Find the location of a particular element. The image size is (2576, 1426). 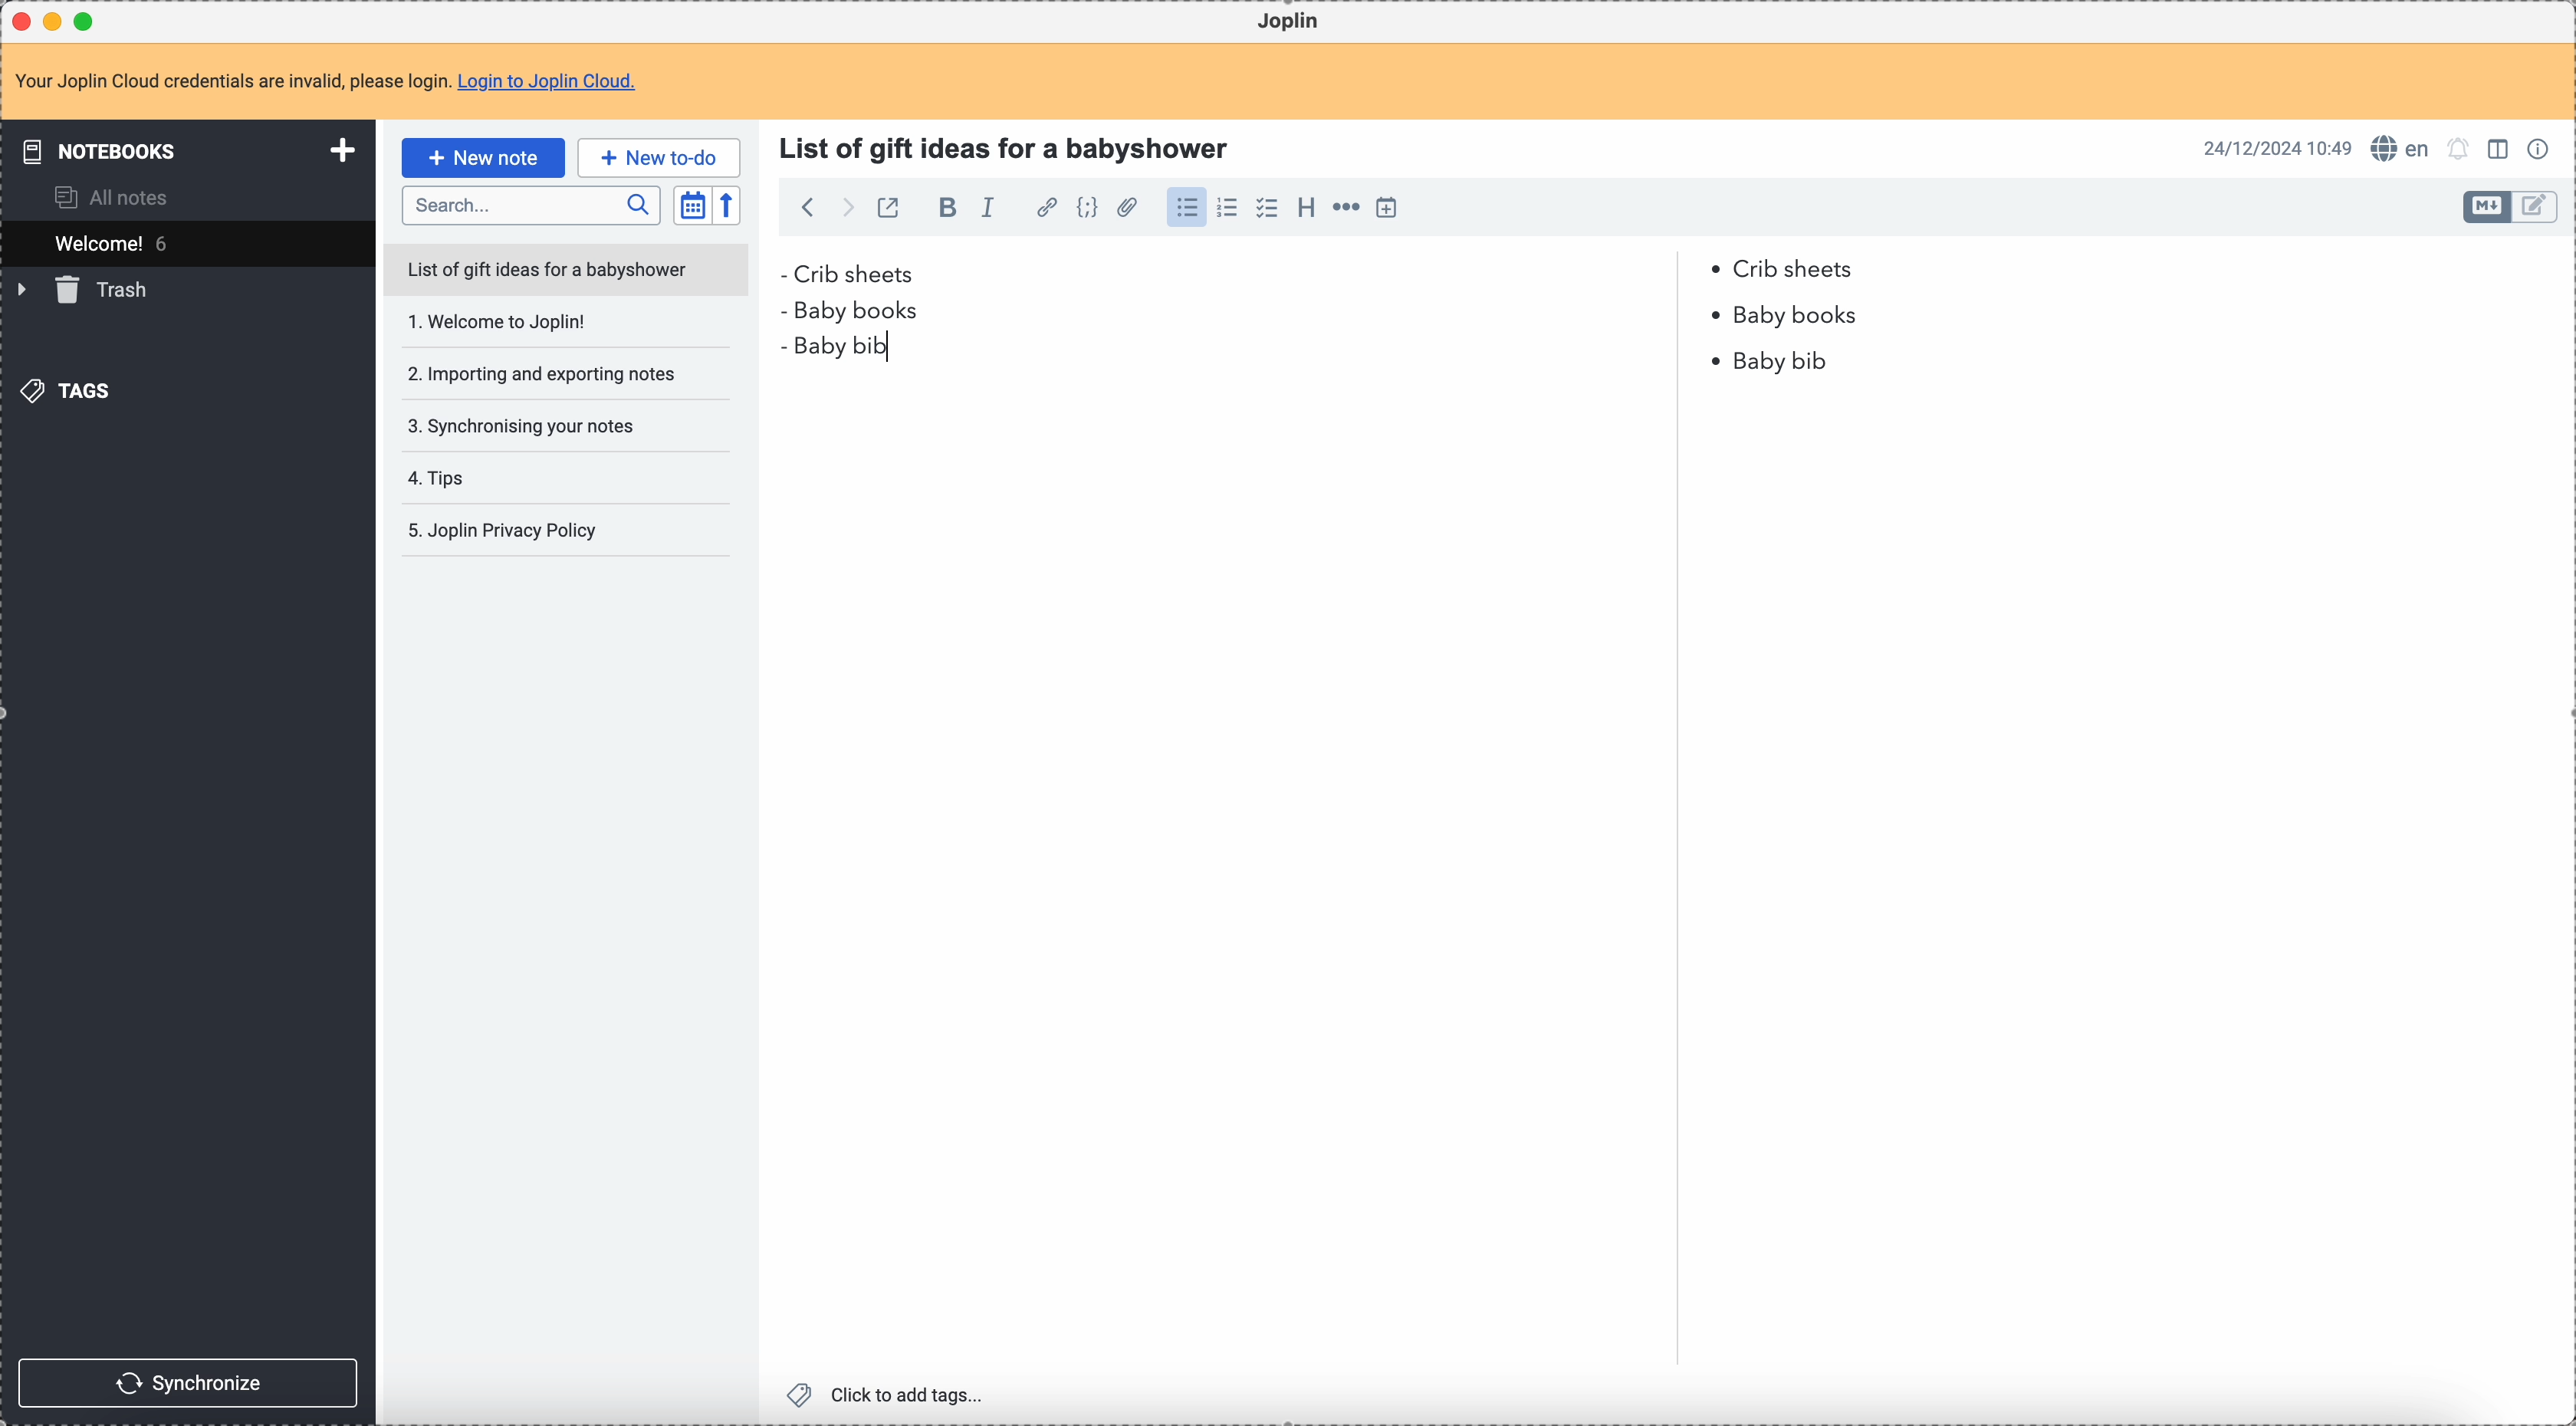

horizontal rule is located at coordinates (1349, 209).